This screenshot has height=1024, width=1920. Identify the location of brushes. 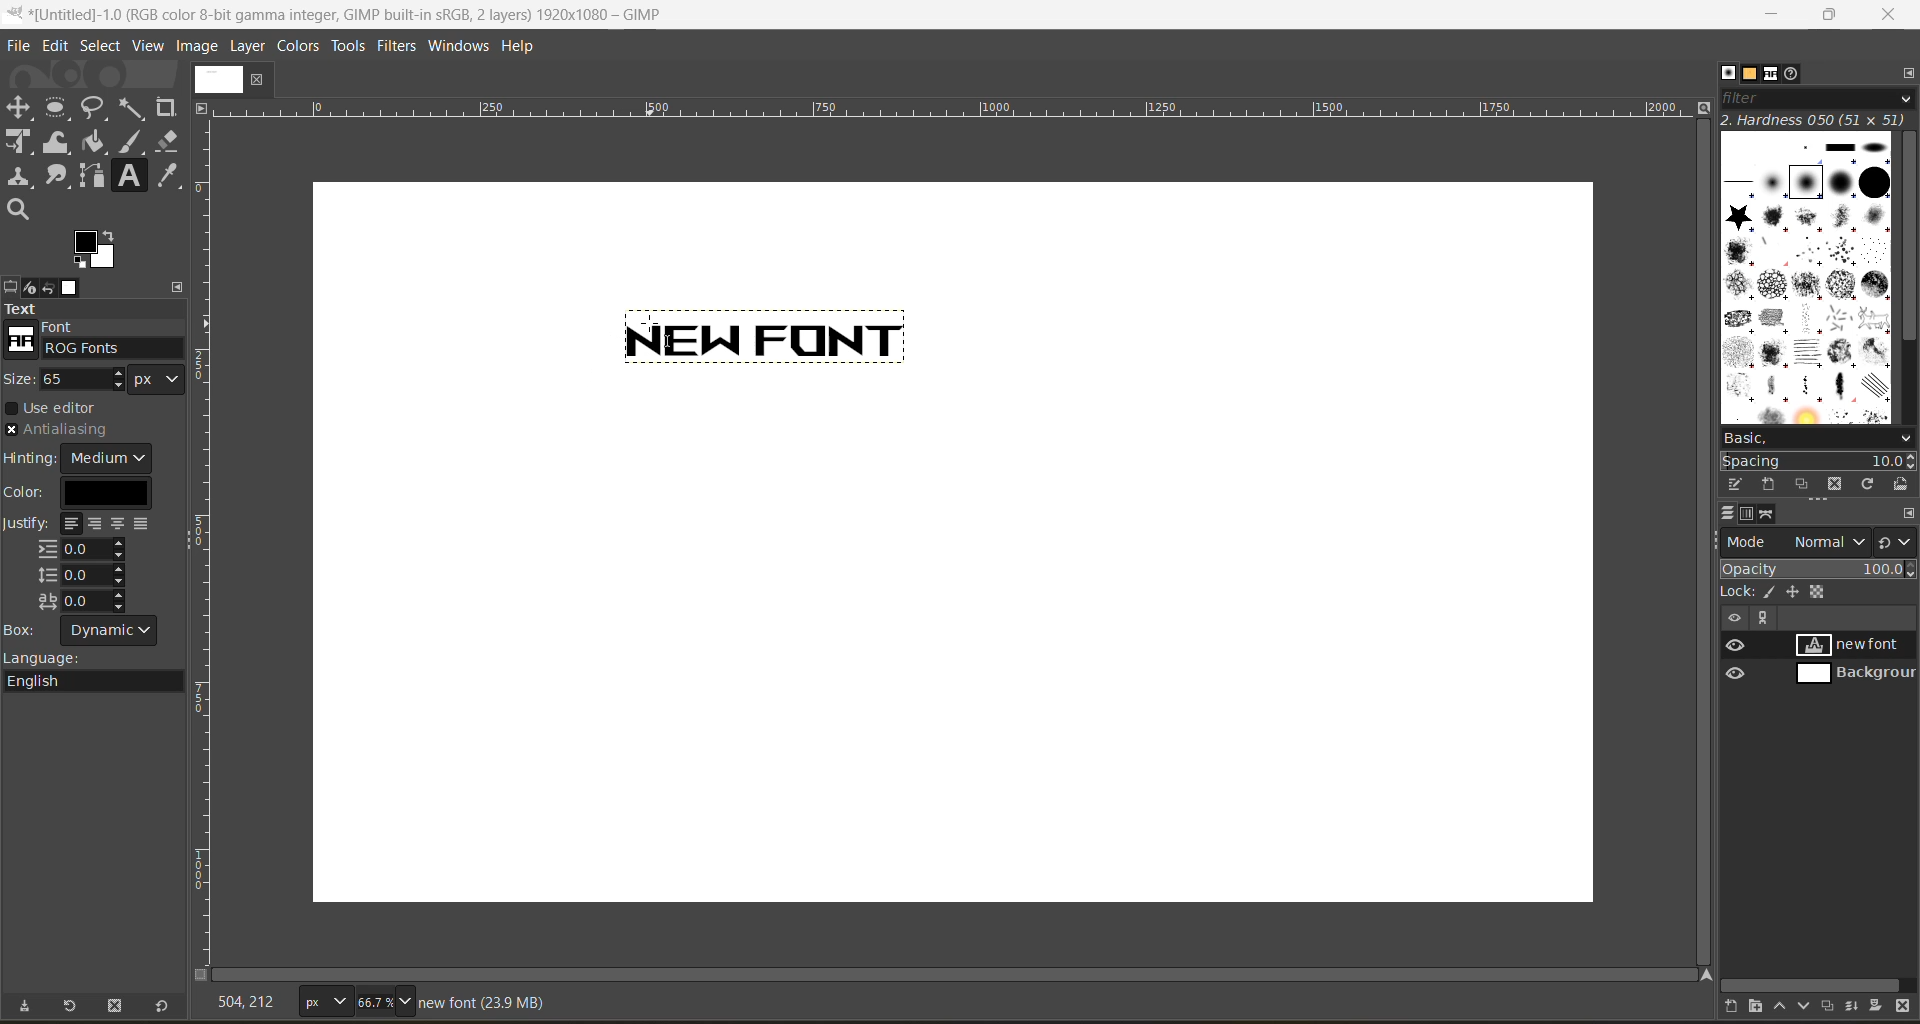
(1804, 281).